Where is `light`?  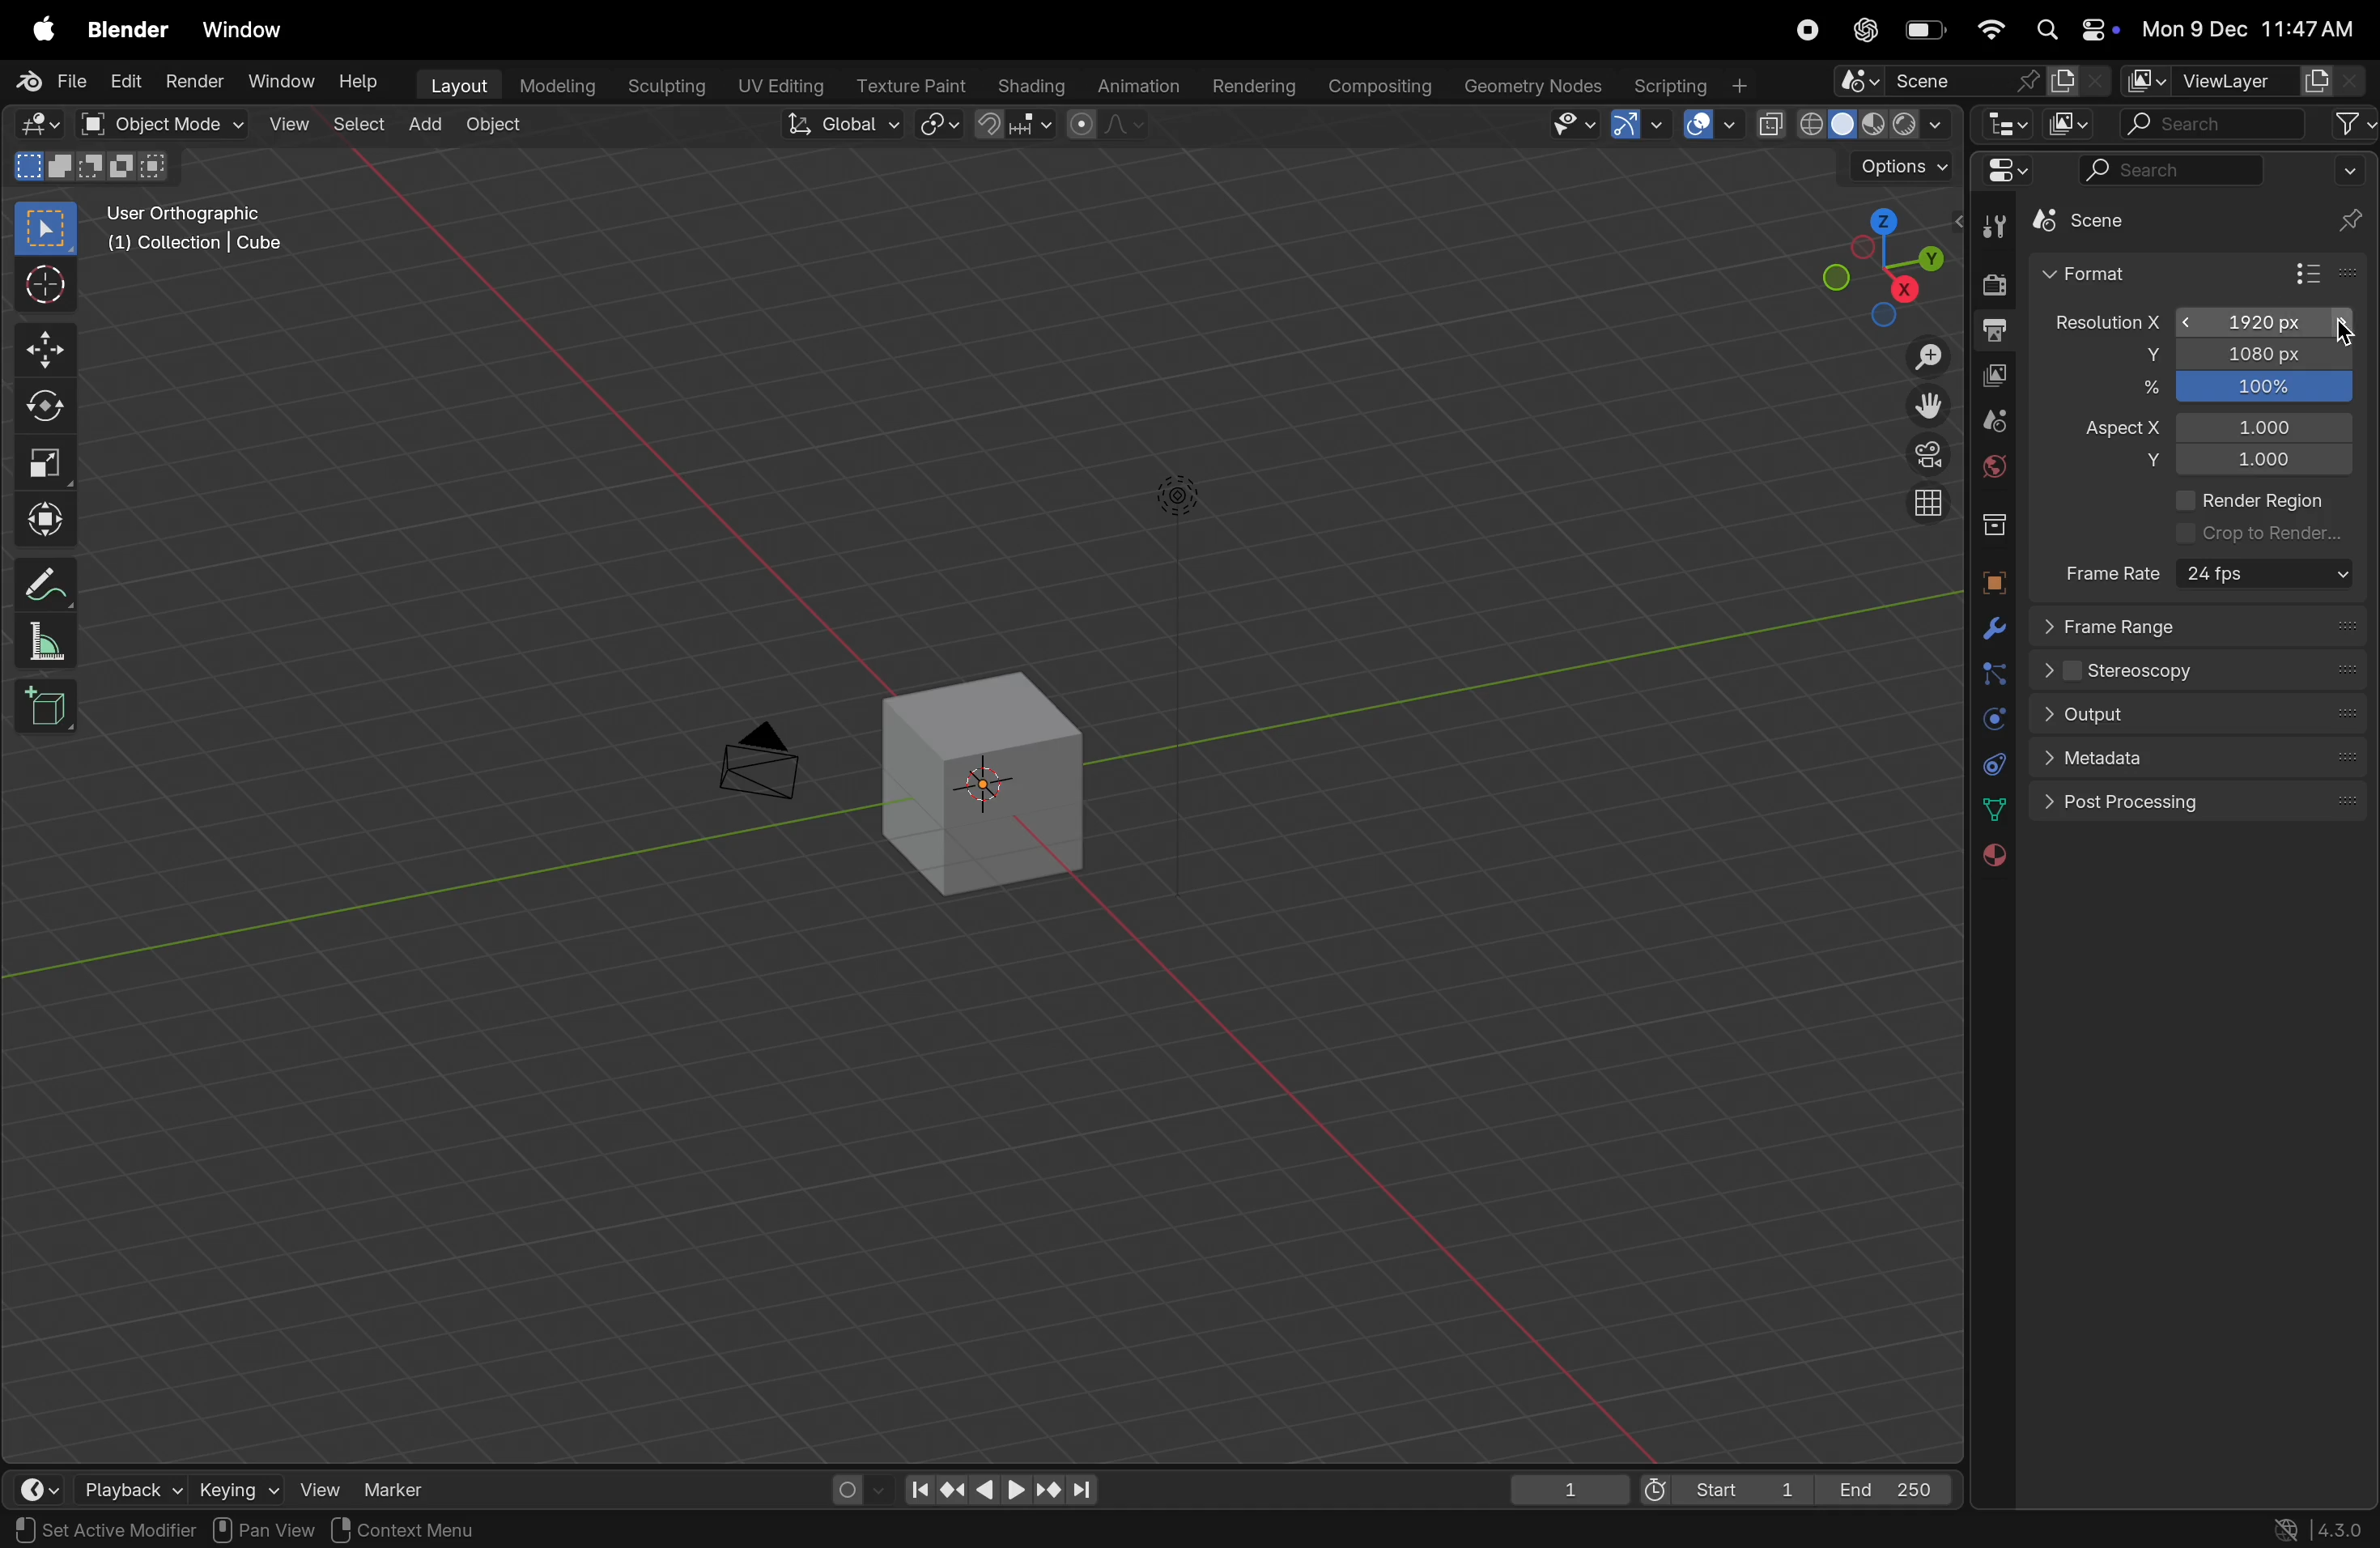 light is located at coordinates (1180, 496).